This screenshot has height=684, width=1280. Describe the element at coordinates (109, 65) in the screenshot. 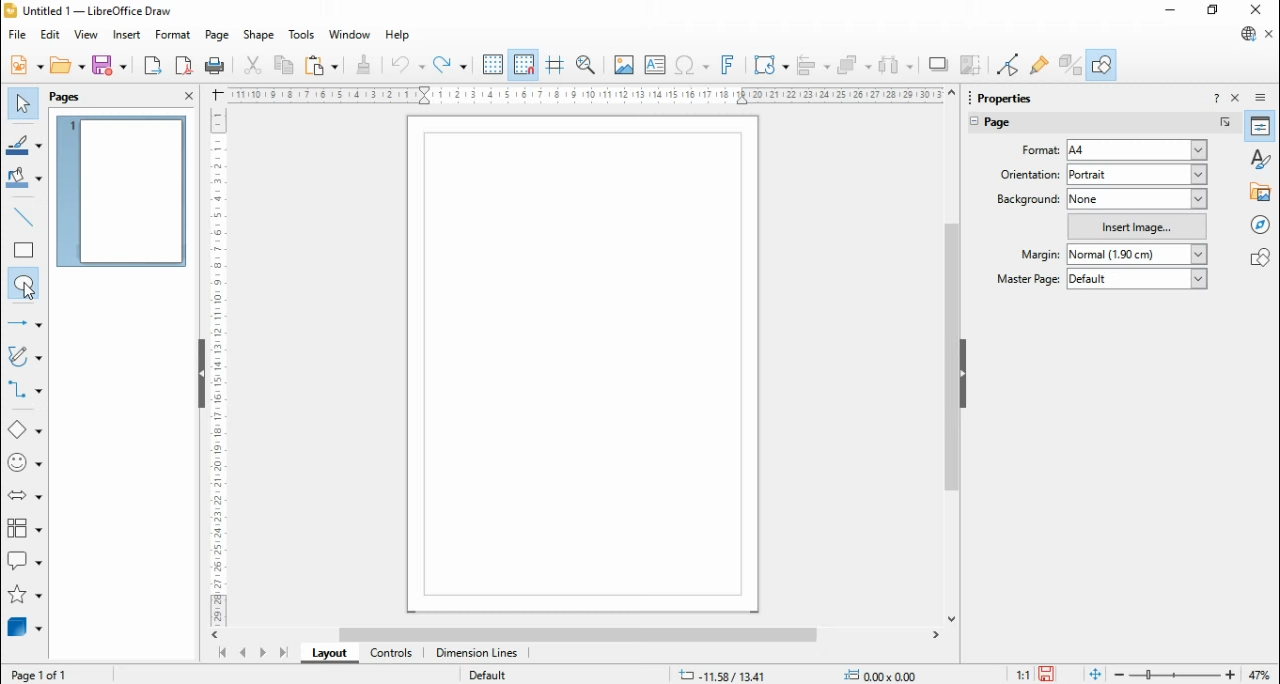

I see `save` at that location.